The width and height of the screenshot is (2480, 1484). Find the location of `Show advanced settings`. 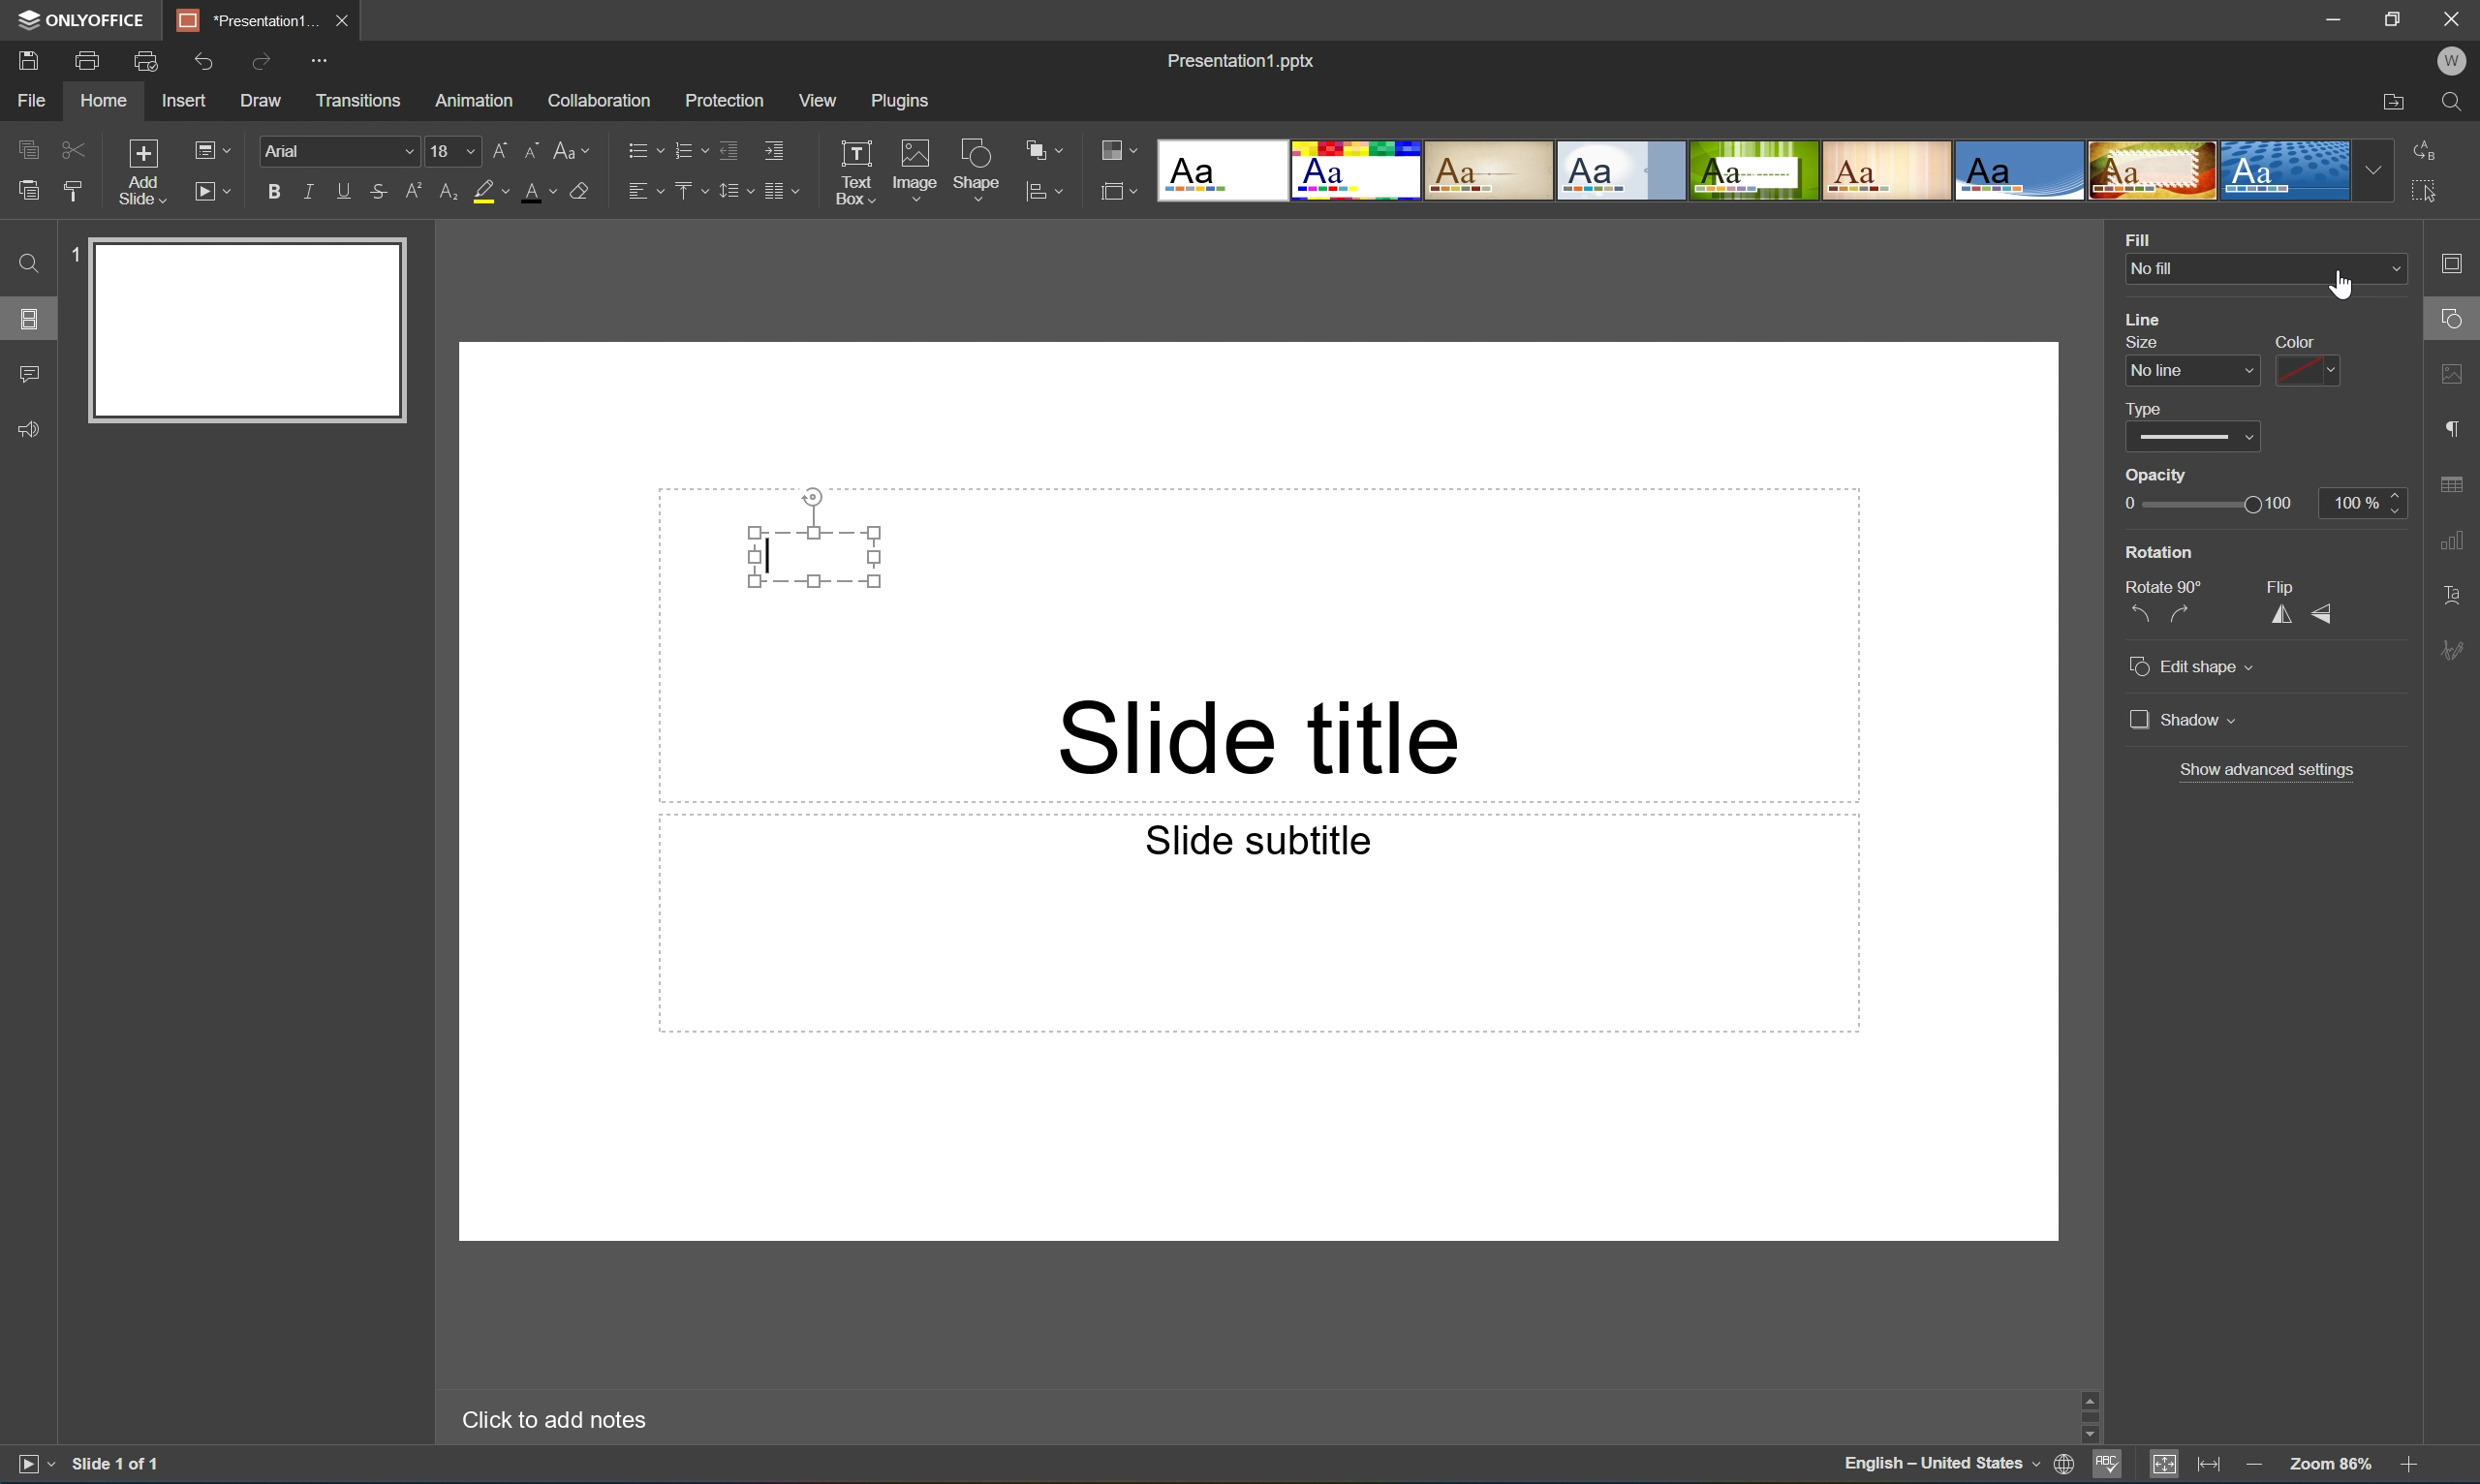

Show advanced settings is located at coordinates (2269, 770).